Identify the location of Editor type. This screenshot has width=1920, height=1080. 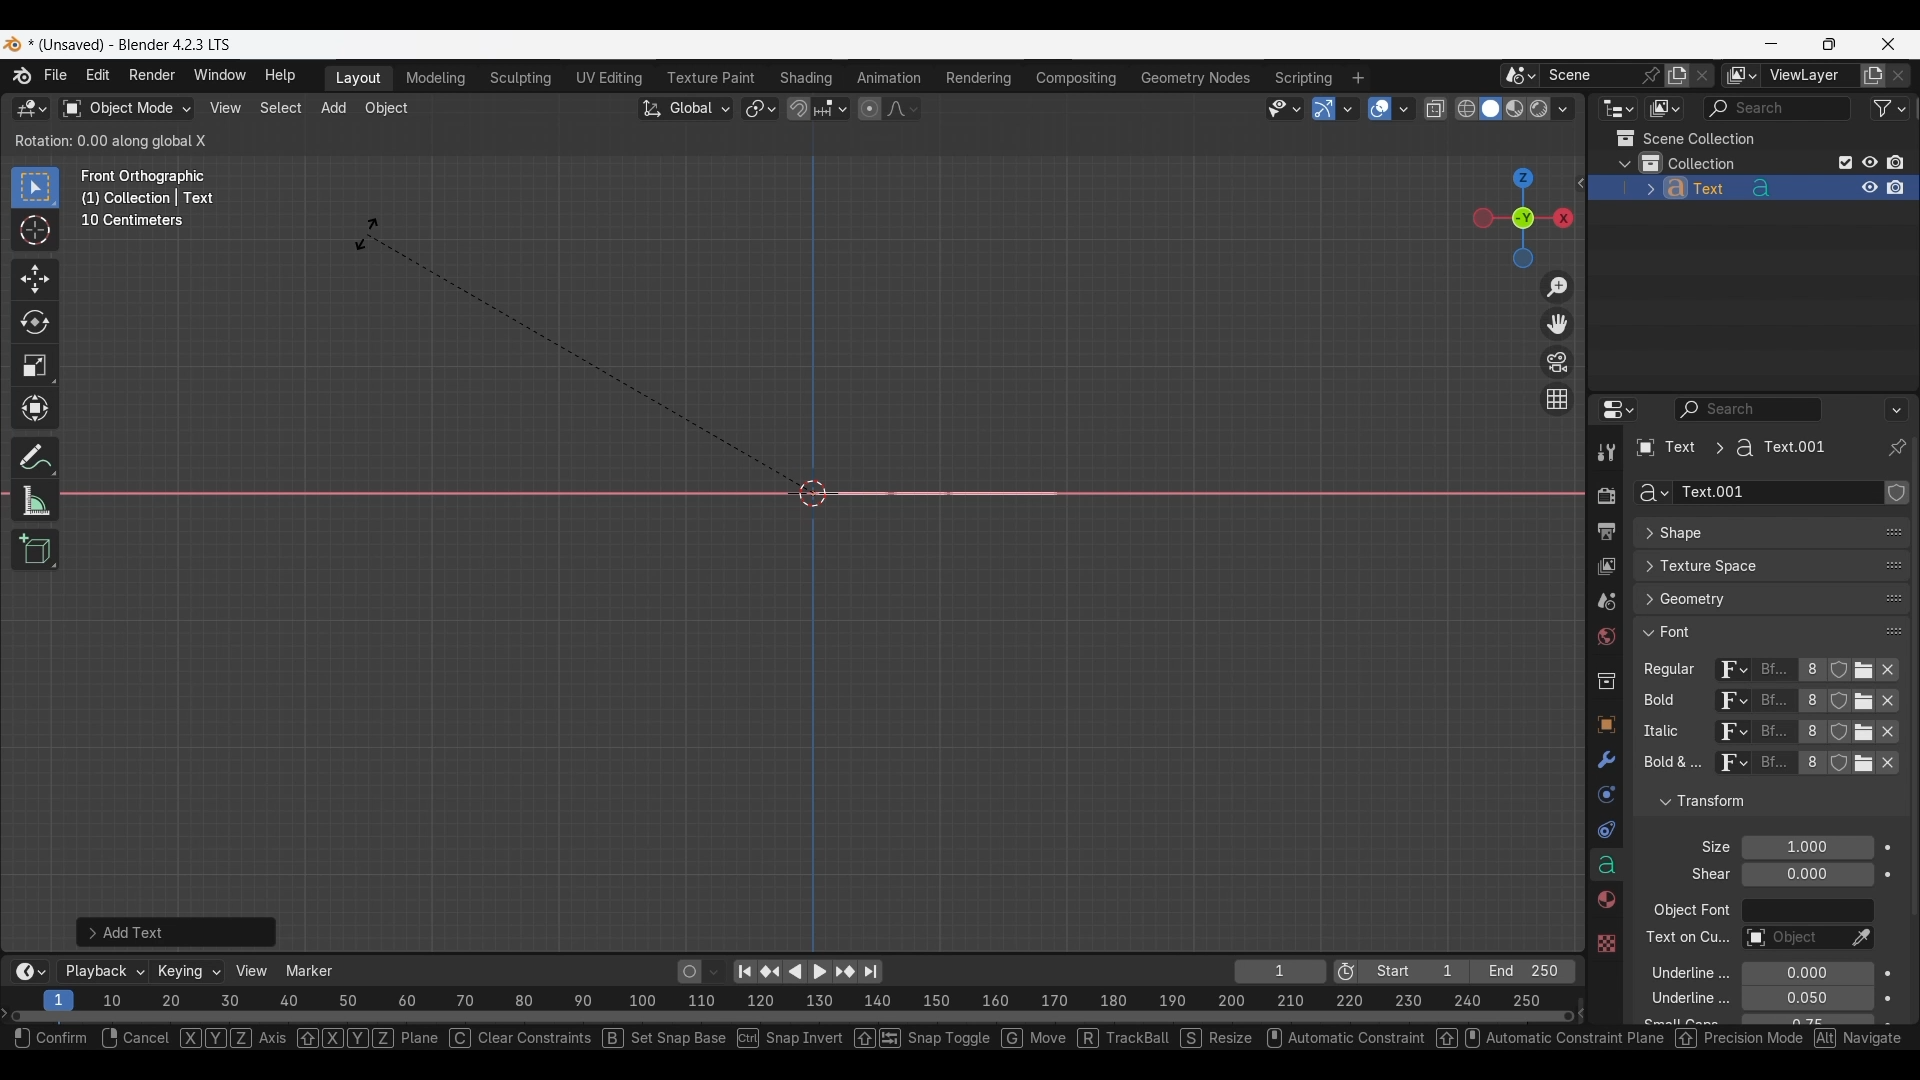
(1618, 409).